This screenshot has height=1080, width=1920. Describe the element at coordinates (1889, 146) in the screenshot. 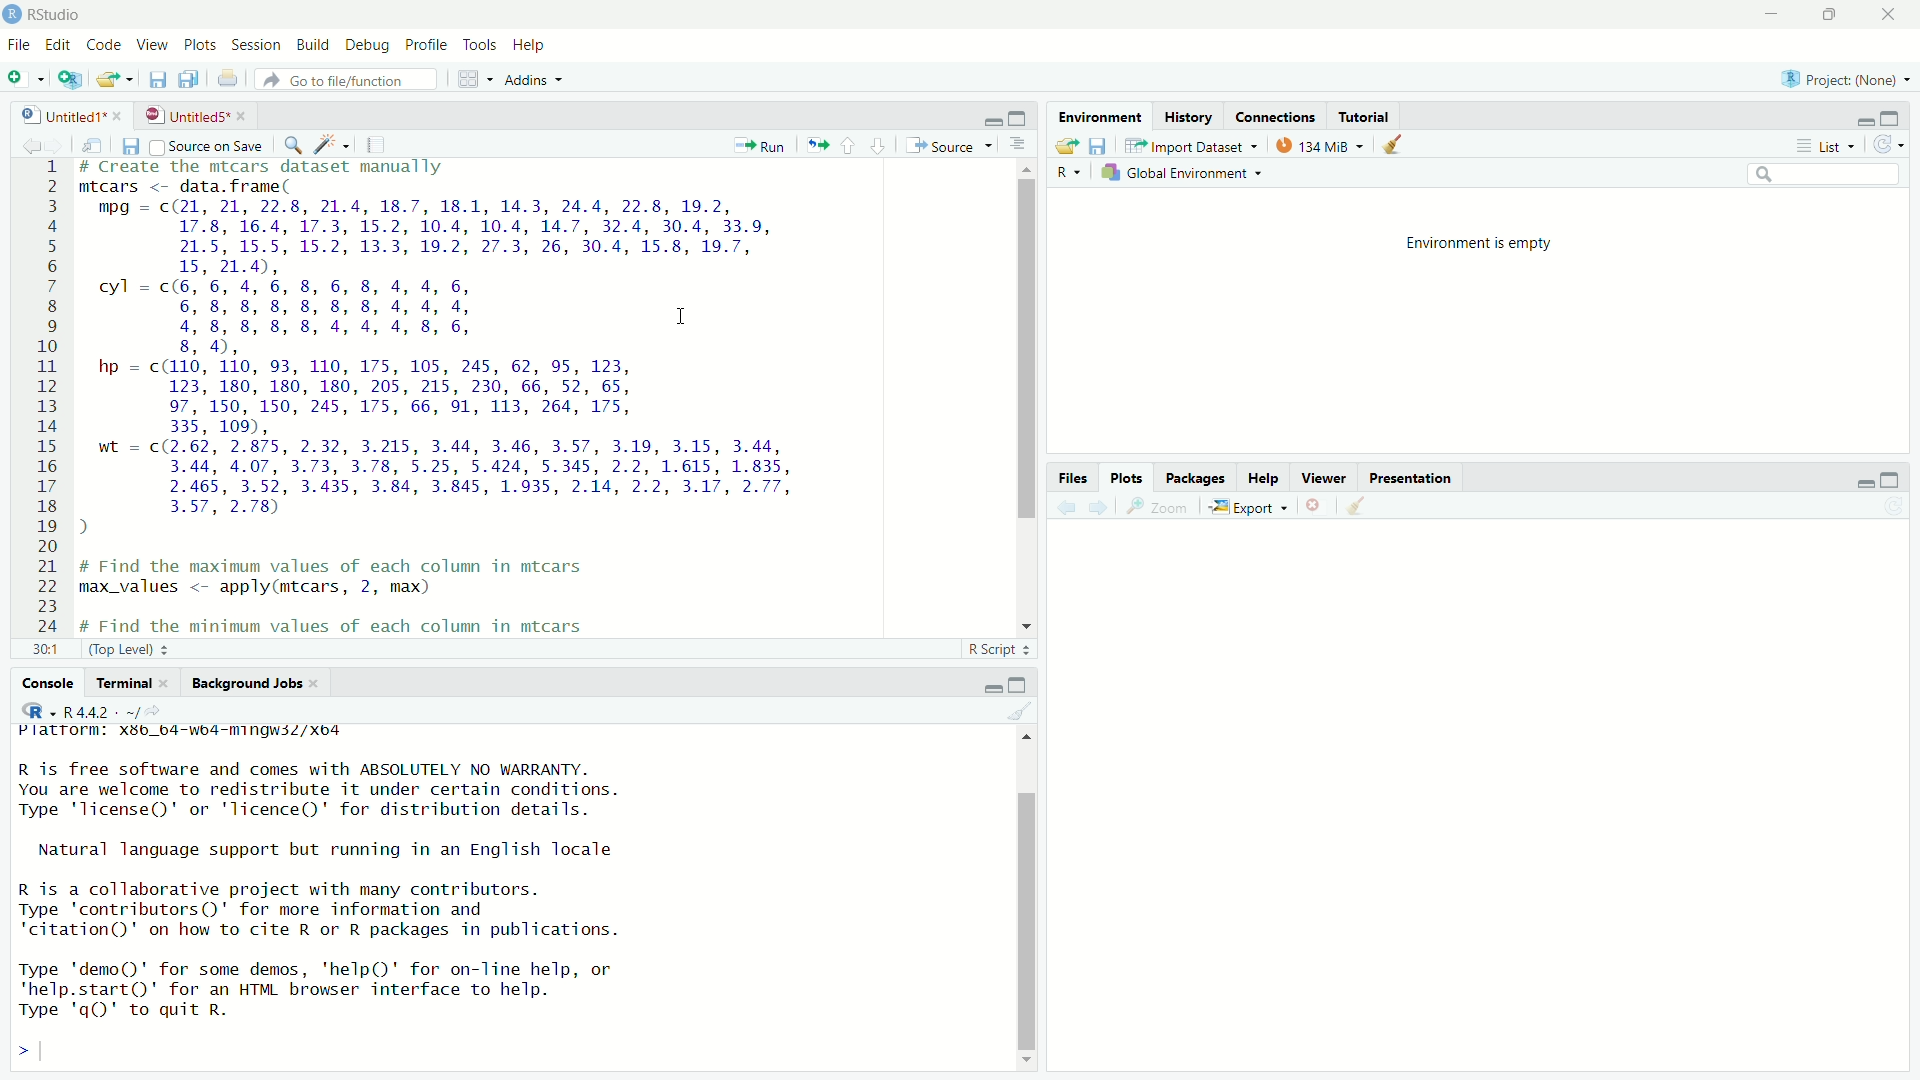

I see `refresh` at that location.